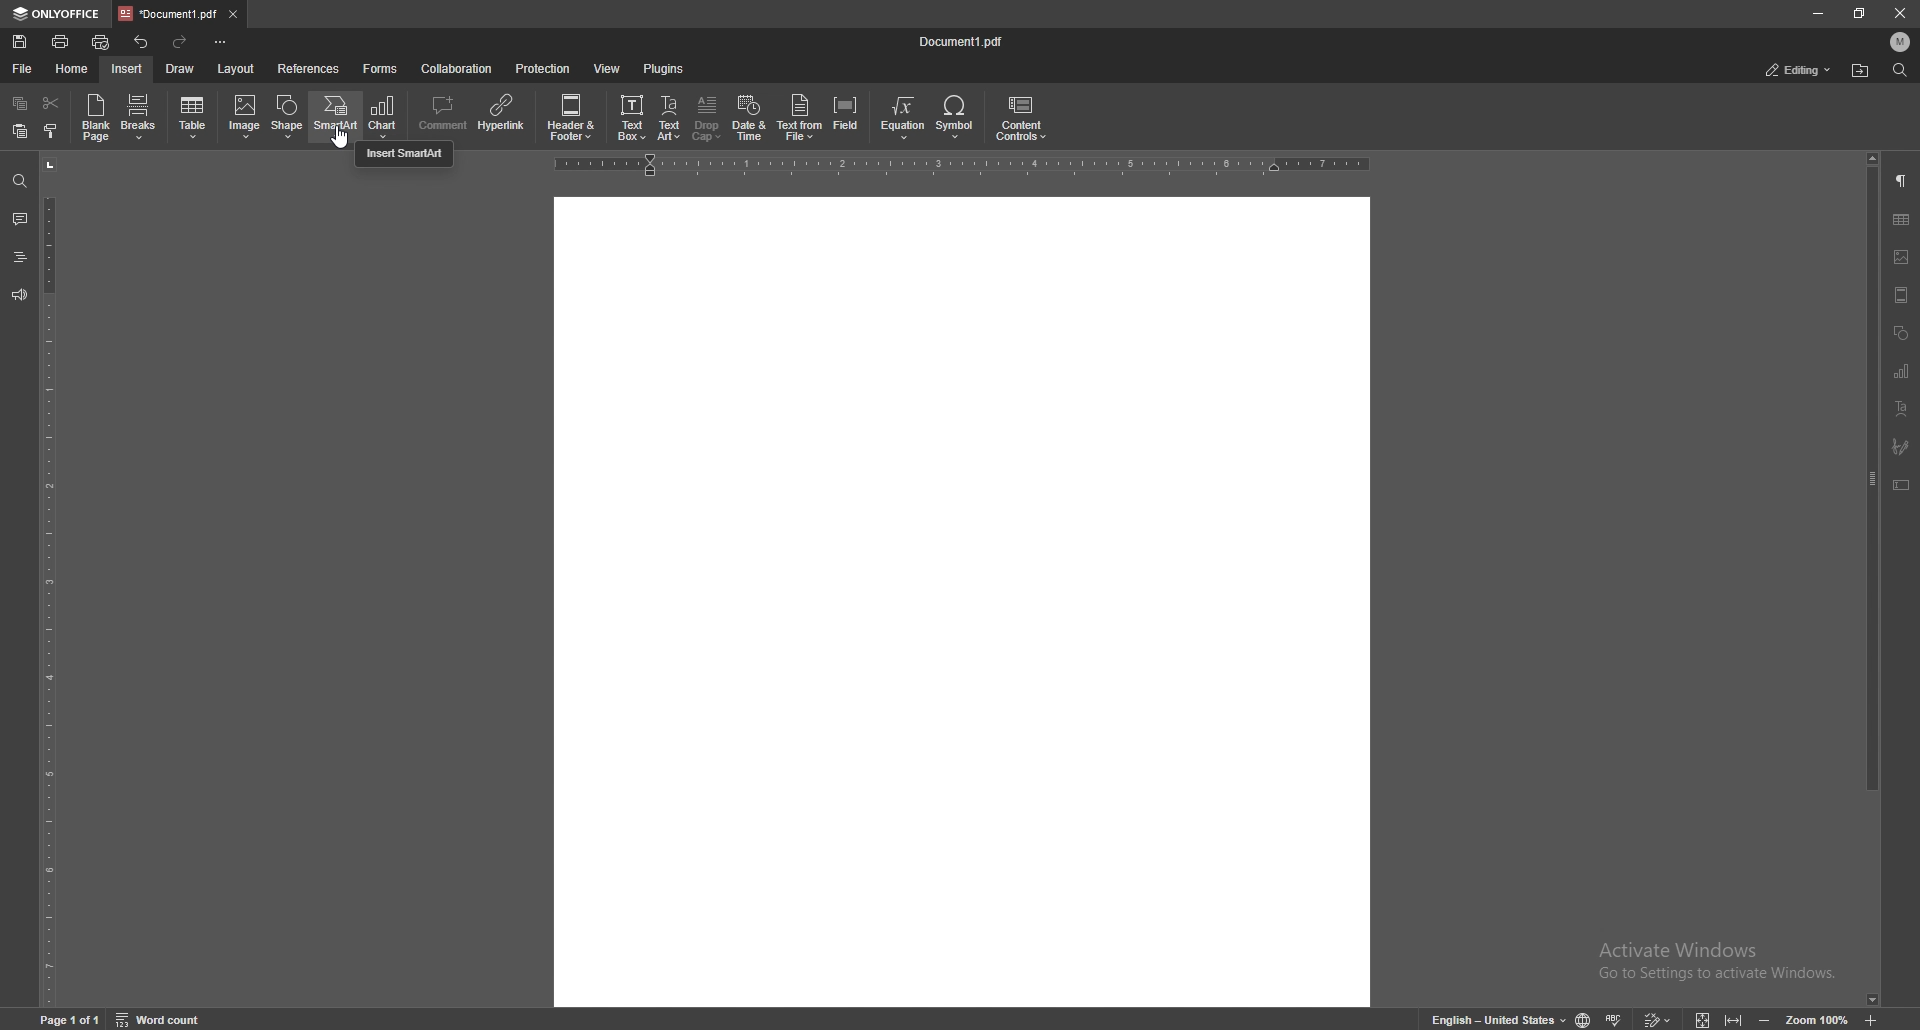  I want to click on field, so click(847, 116).